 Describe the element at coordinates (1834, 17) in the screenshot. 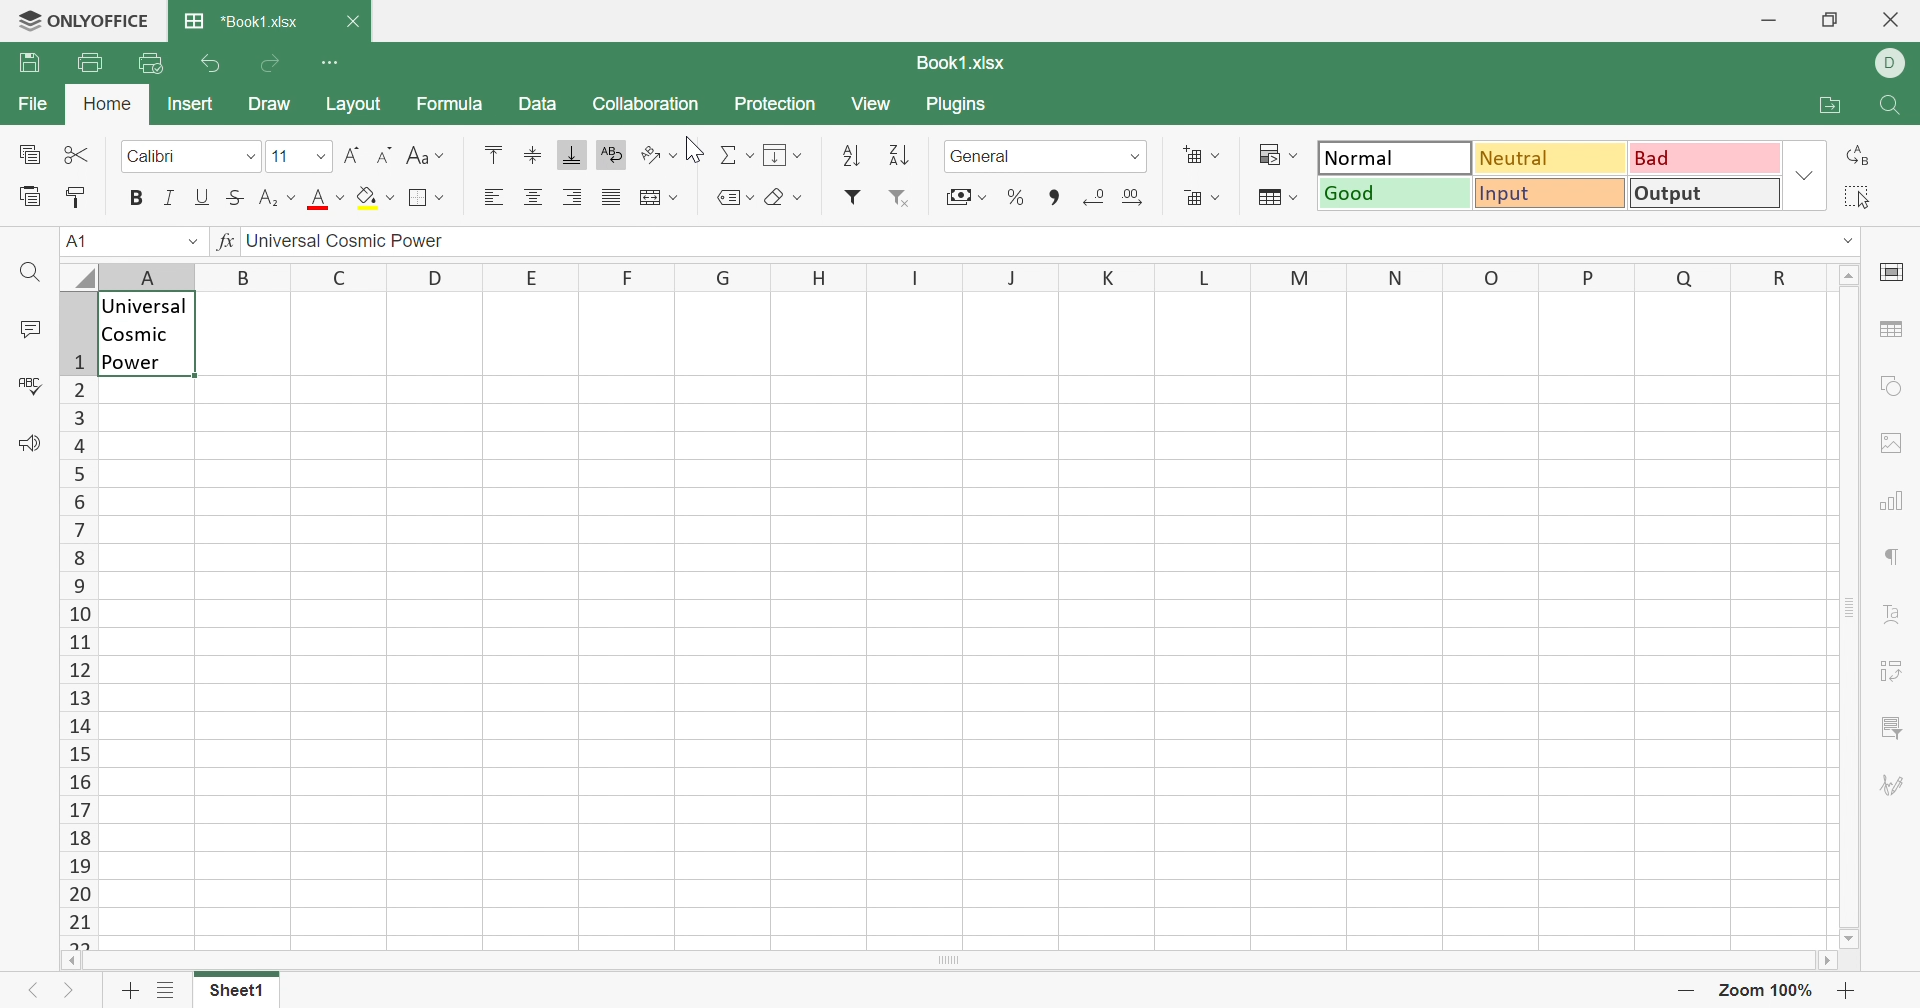

I see `Restore Down` at that location.